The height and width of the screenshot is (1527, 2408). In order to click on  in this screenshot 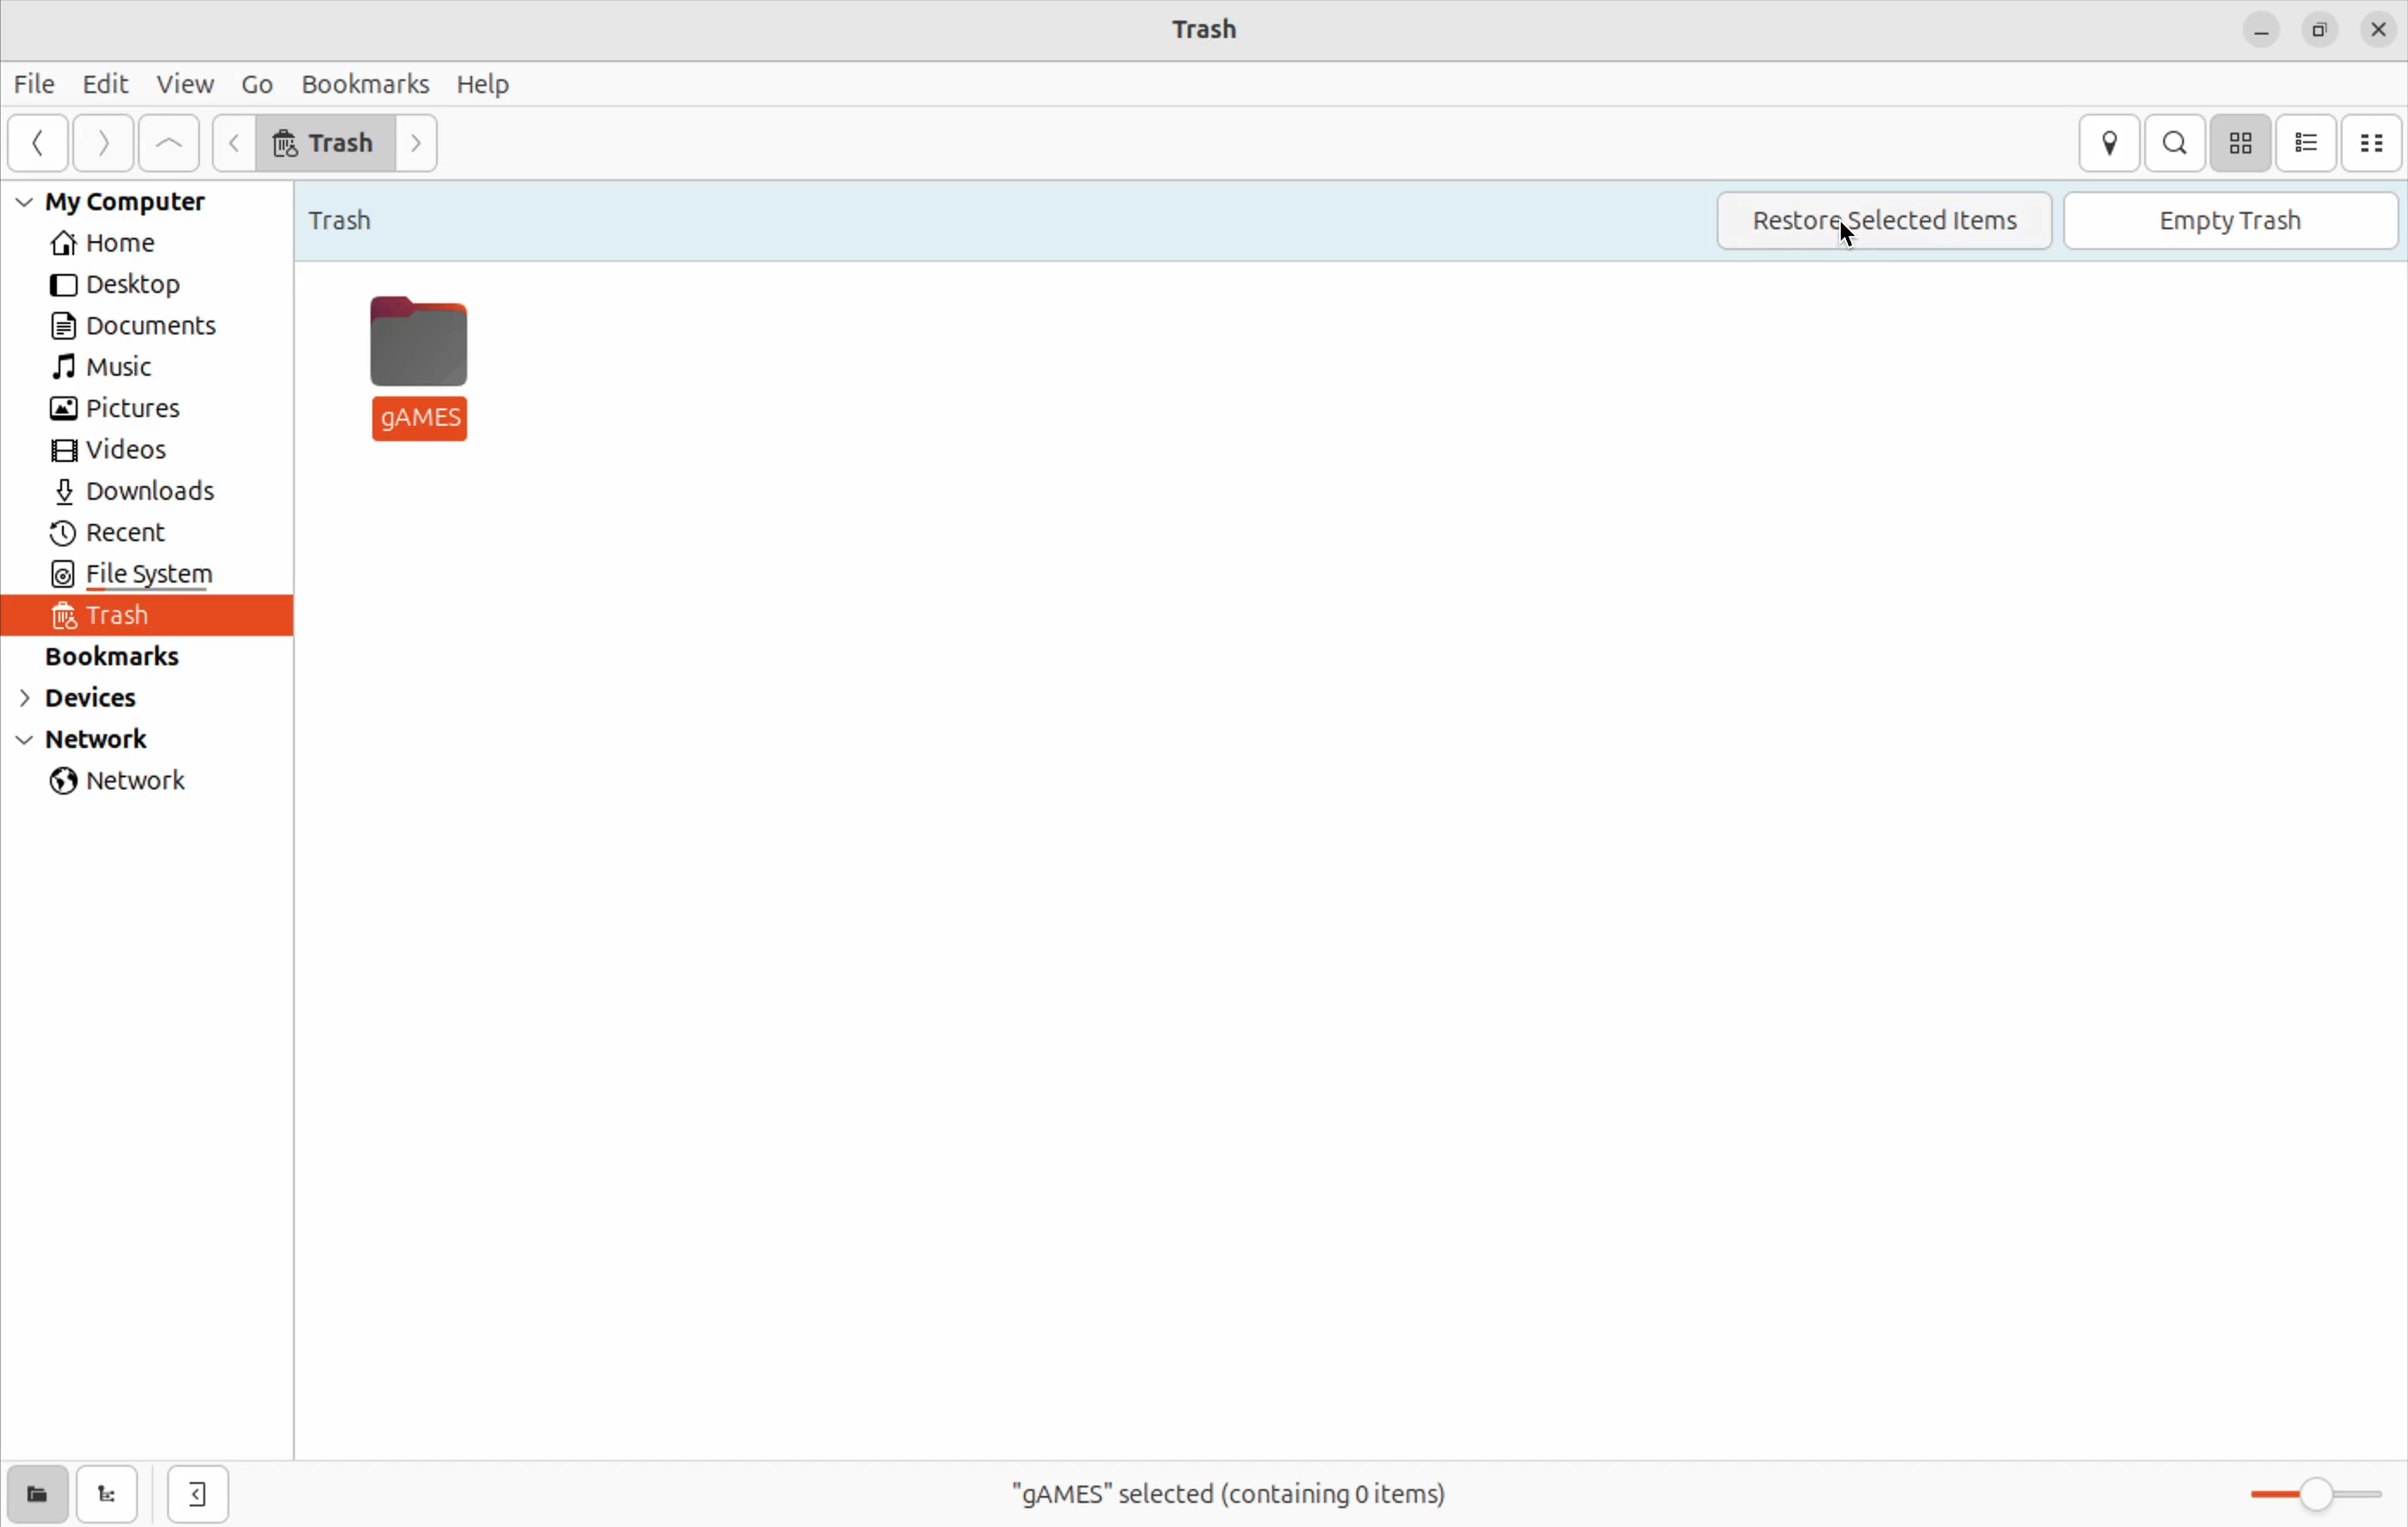, I will do `click(236, 142)`.